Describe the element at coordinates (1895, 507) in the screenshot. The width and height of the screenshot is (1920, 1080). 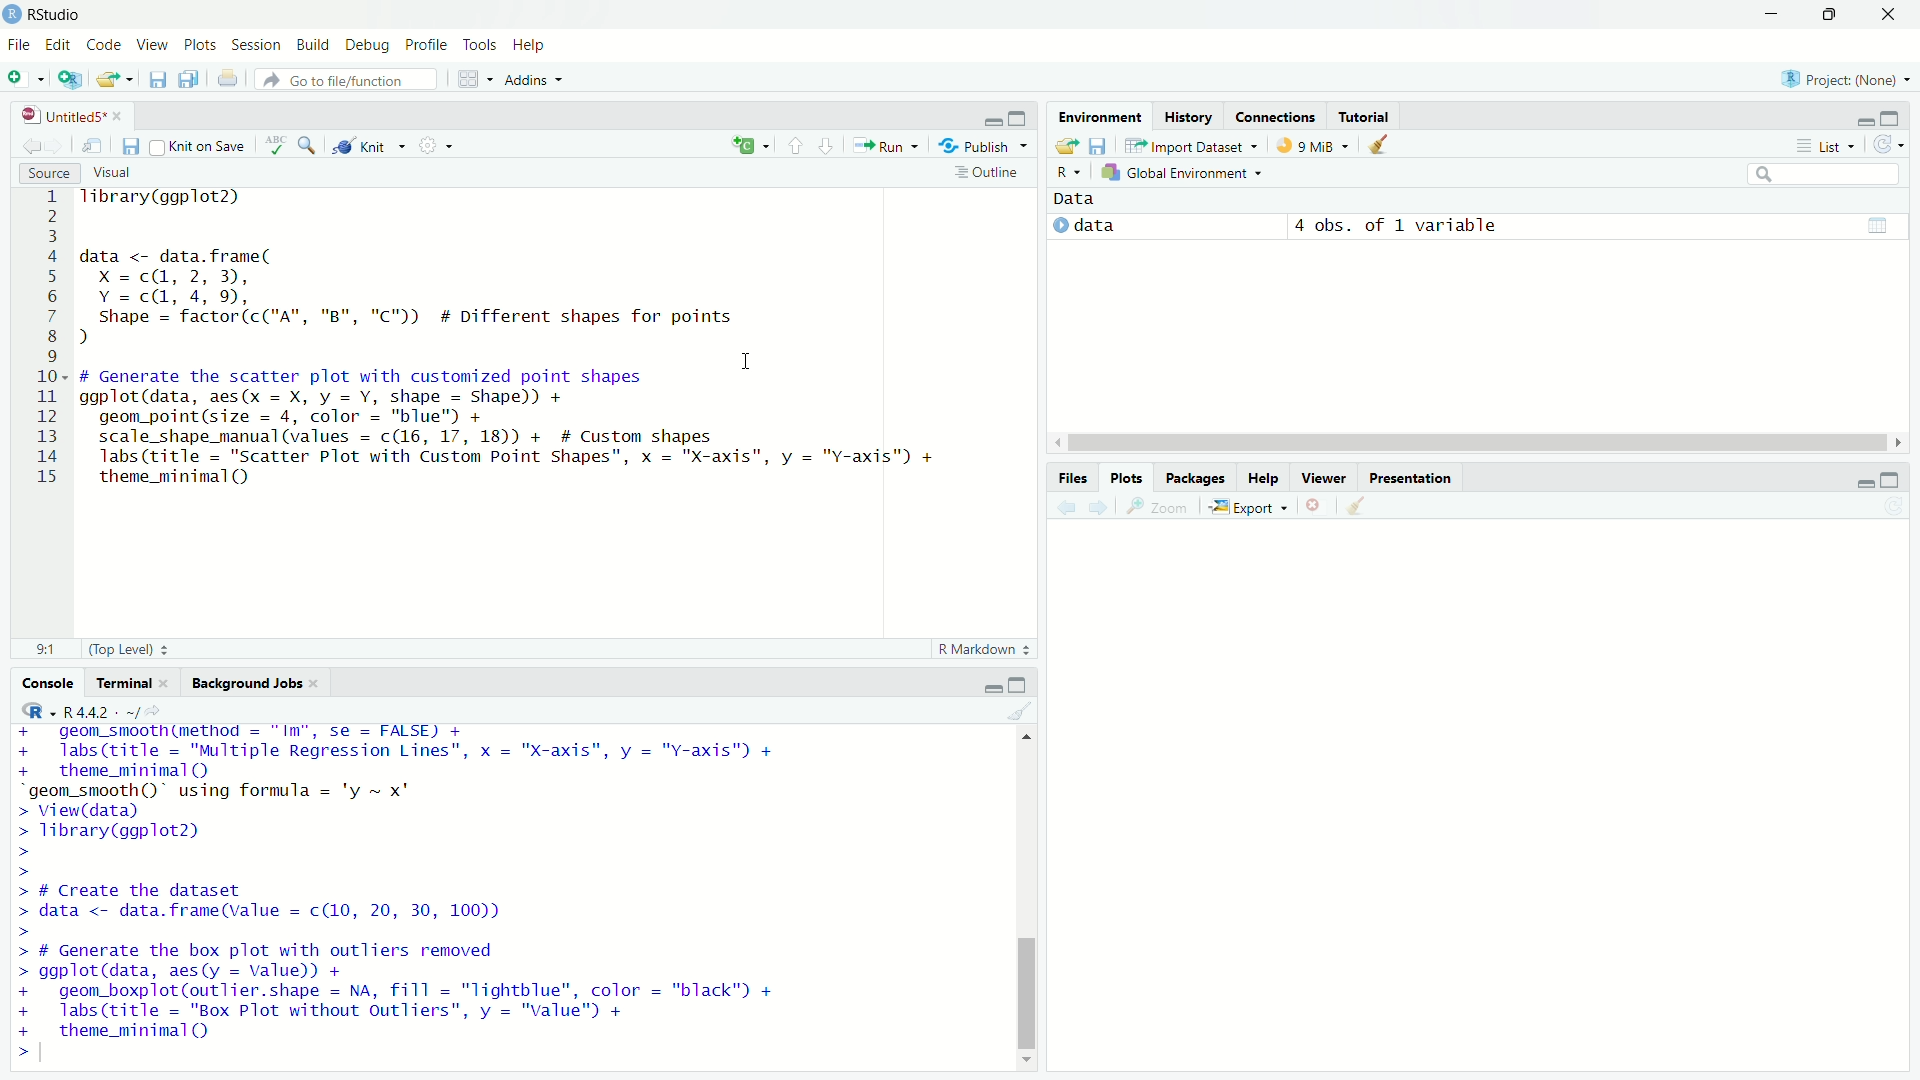
I see `Refresh current plot` at that location.